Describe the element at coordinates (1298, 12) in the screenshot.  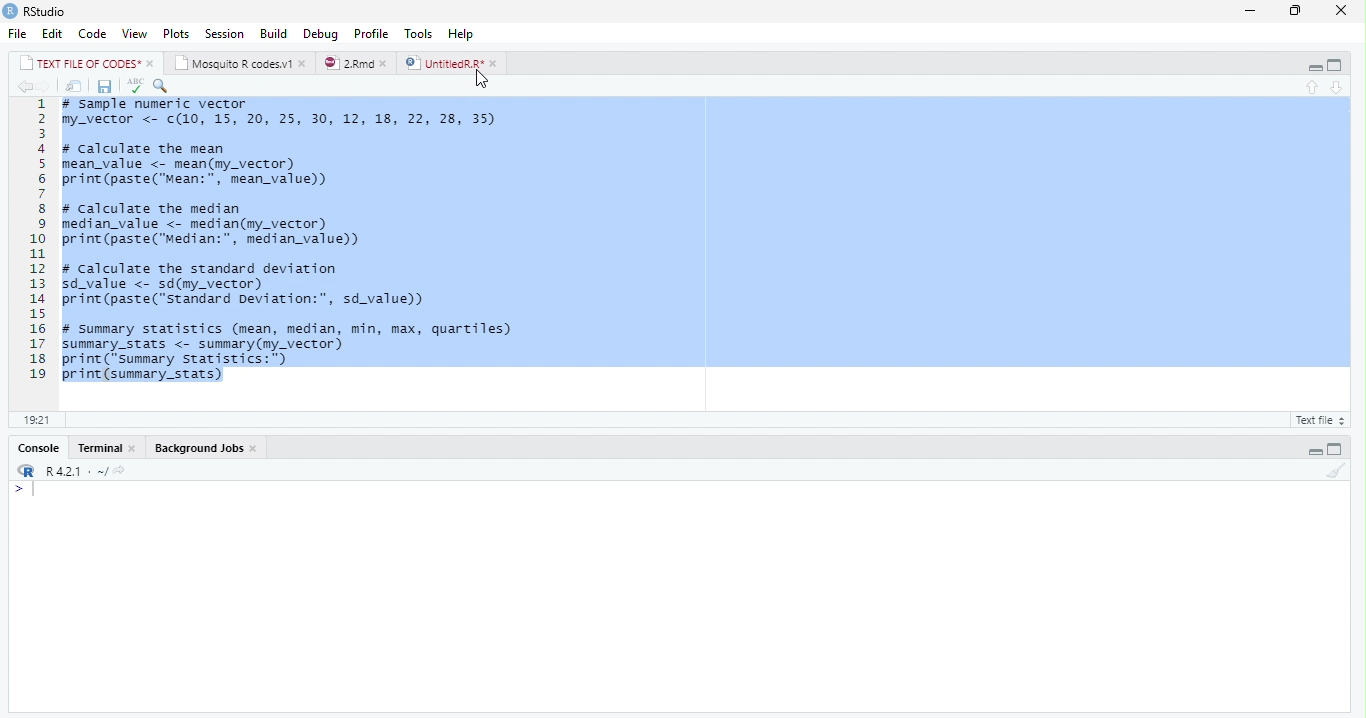
I see `maximize` at that location.